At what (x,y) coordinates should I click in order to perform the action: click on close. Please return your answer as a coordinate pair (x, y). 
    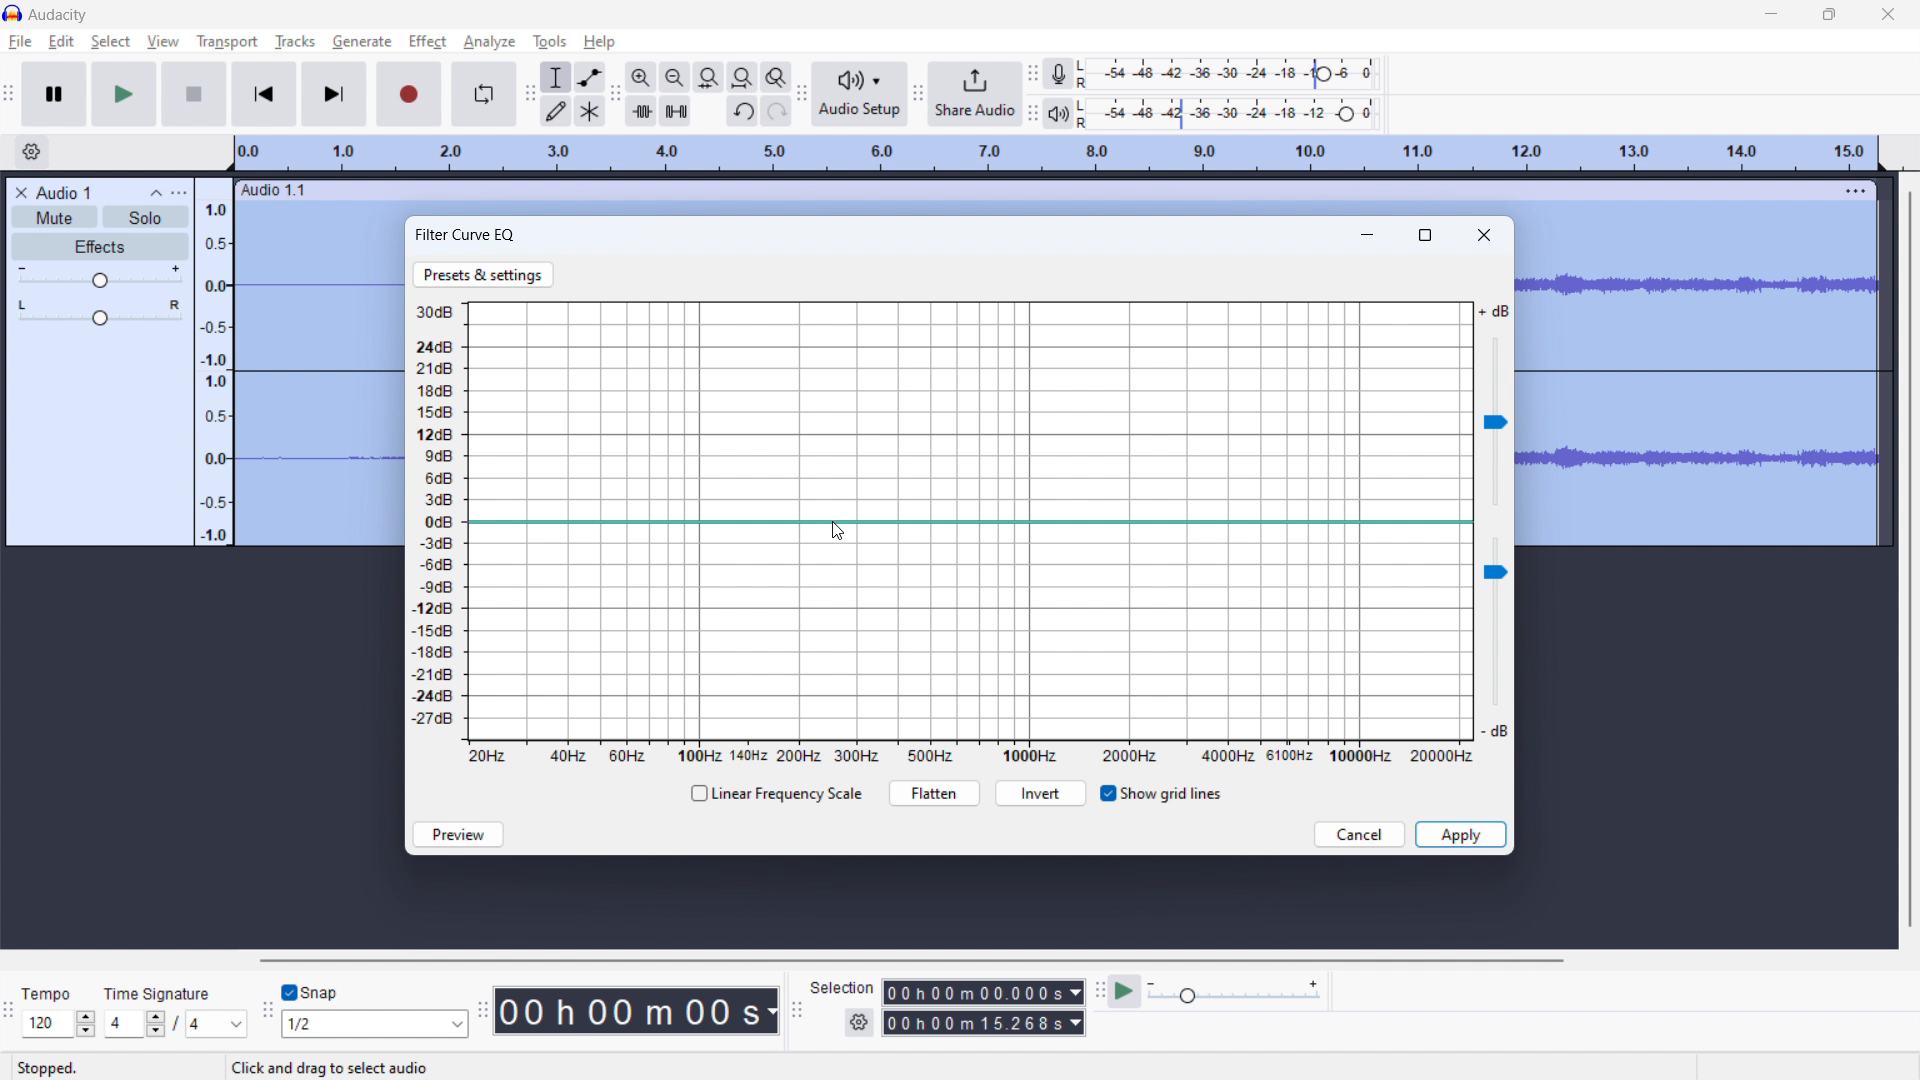
    Looking at the image, I should click on (1485, 234).